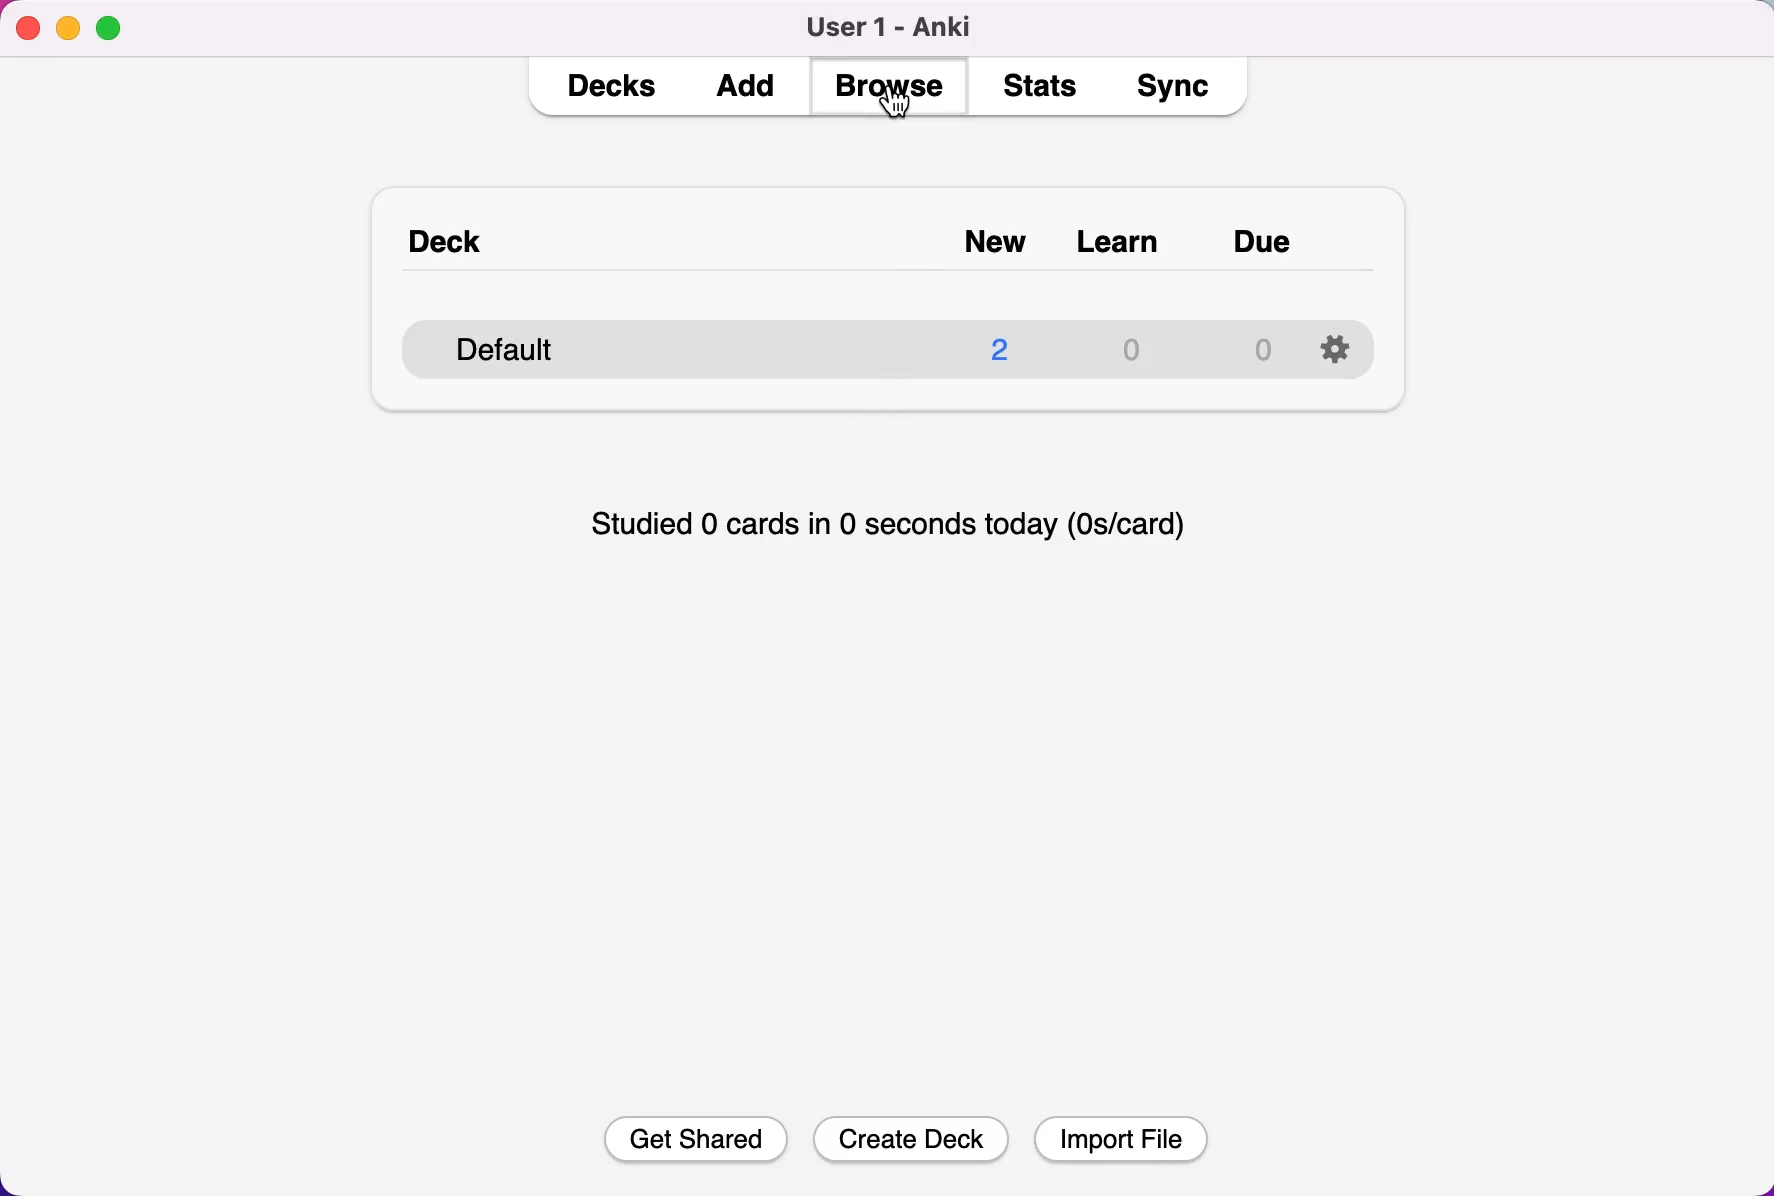  Describe the element at coordinates (1122, 252) in the screenshot. I see `learn` at that location.